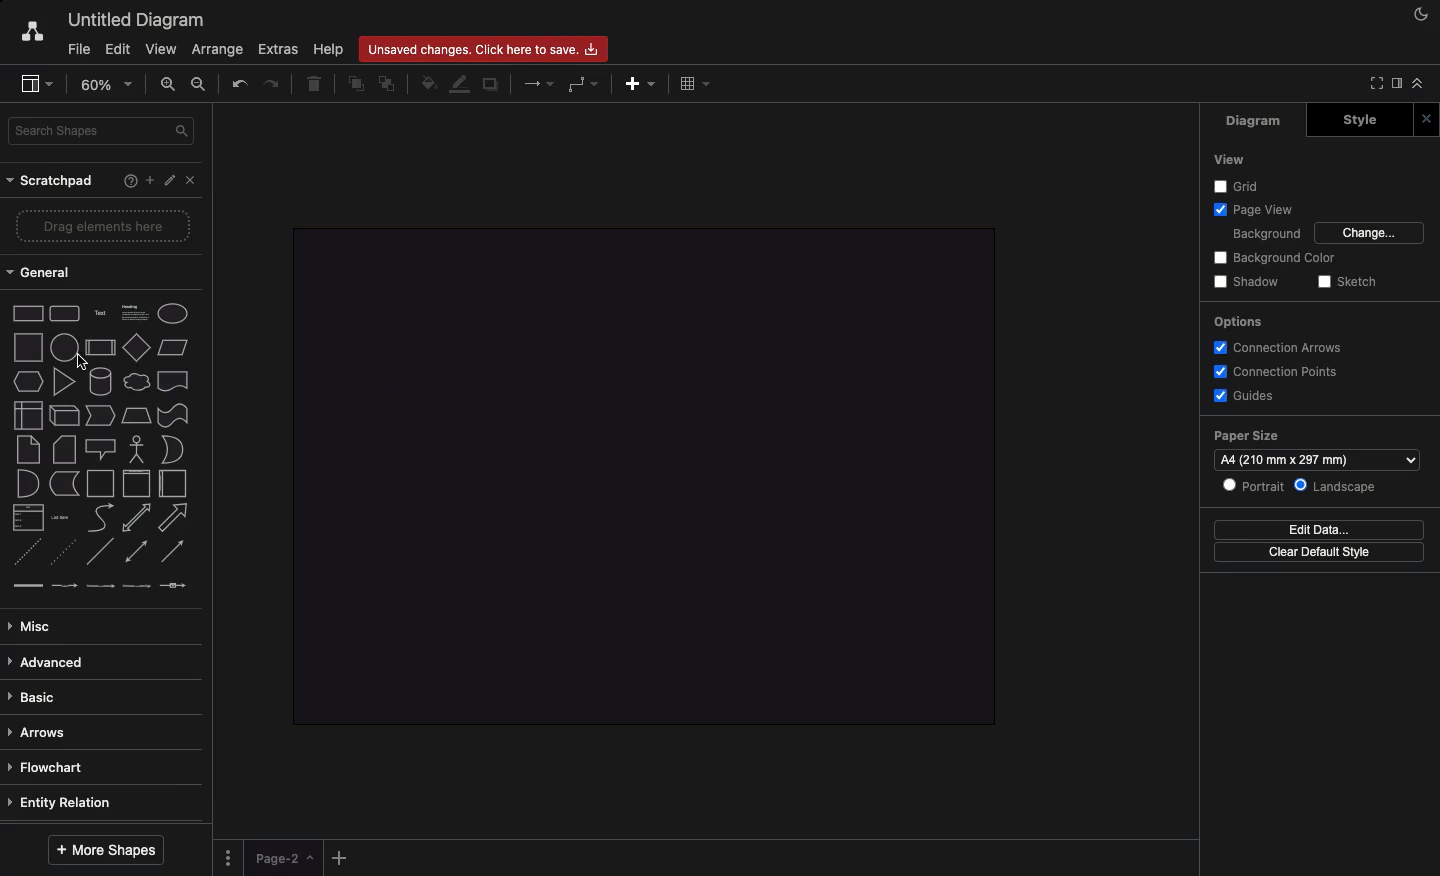 Image resolution: width=1440 pixels, height=876 pixels. What do you see at coordinates (53, 767) in the screenshot?
I see `Flowchart` at bounding box center [53, 767].